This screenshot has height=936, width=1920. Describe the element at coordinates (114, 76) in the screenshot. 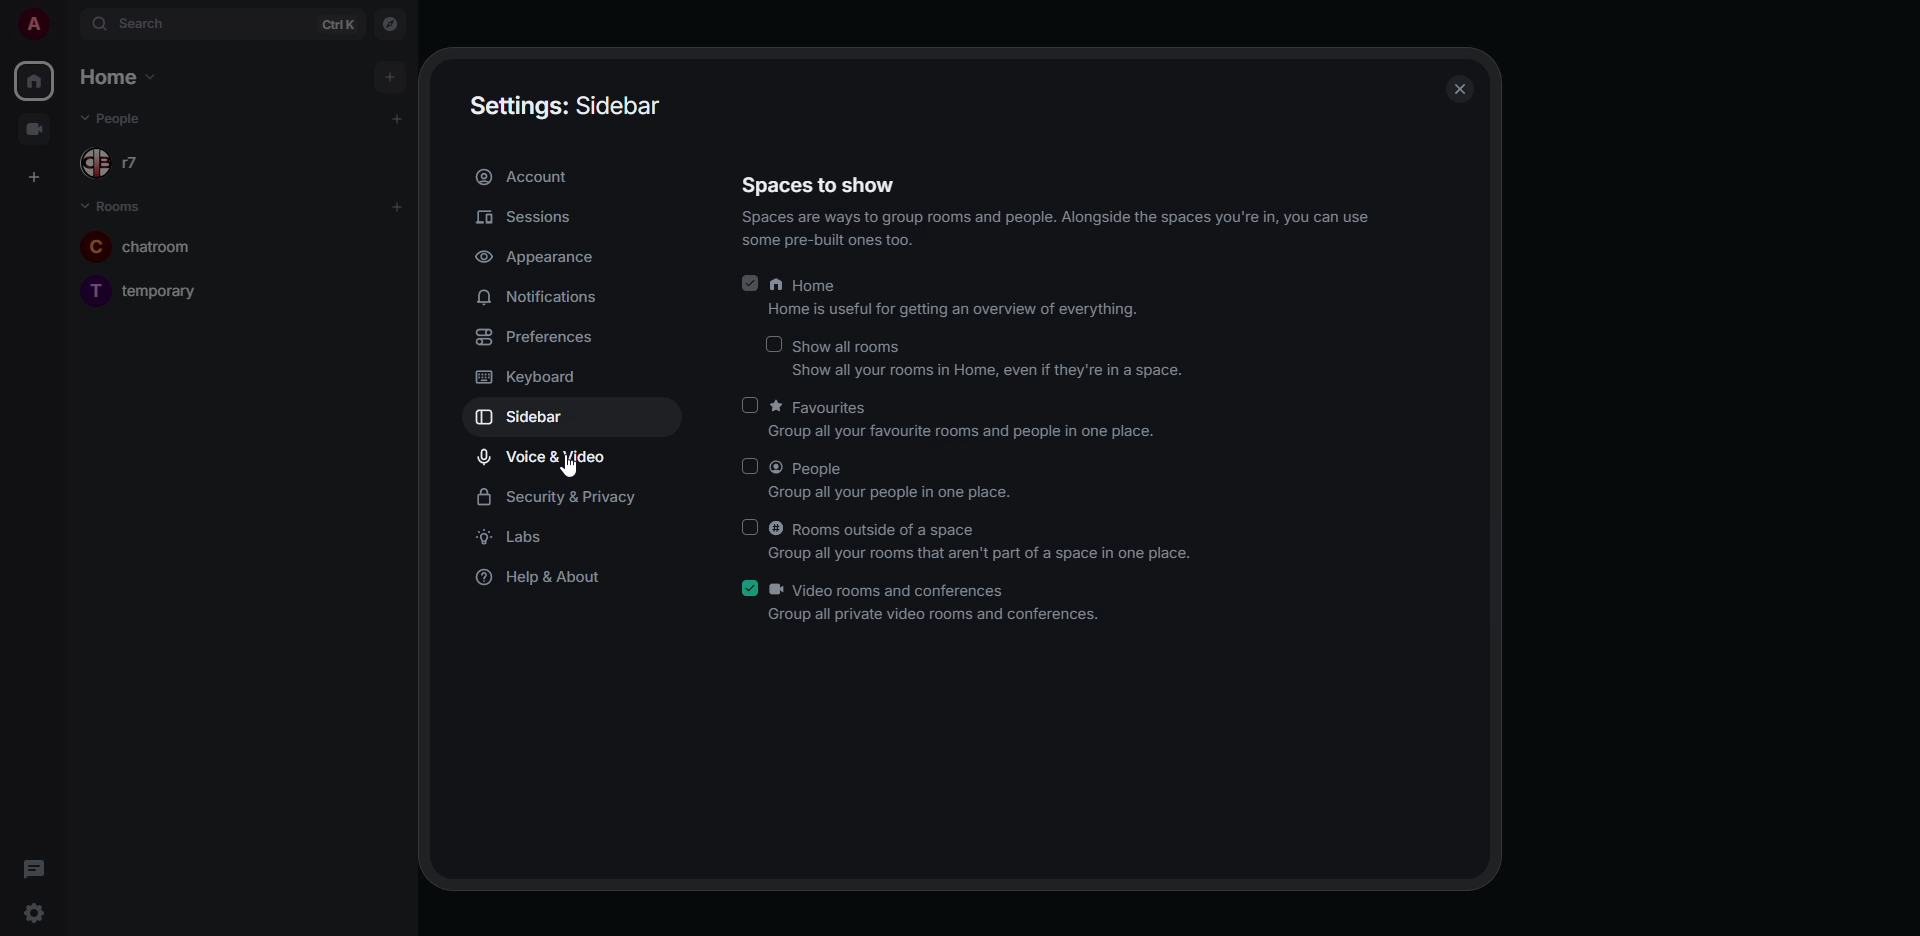

I see `home` at that location.